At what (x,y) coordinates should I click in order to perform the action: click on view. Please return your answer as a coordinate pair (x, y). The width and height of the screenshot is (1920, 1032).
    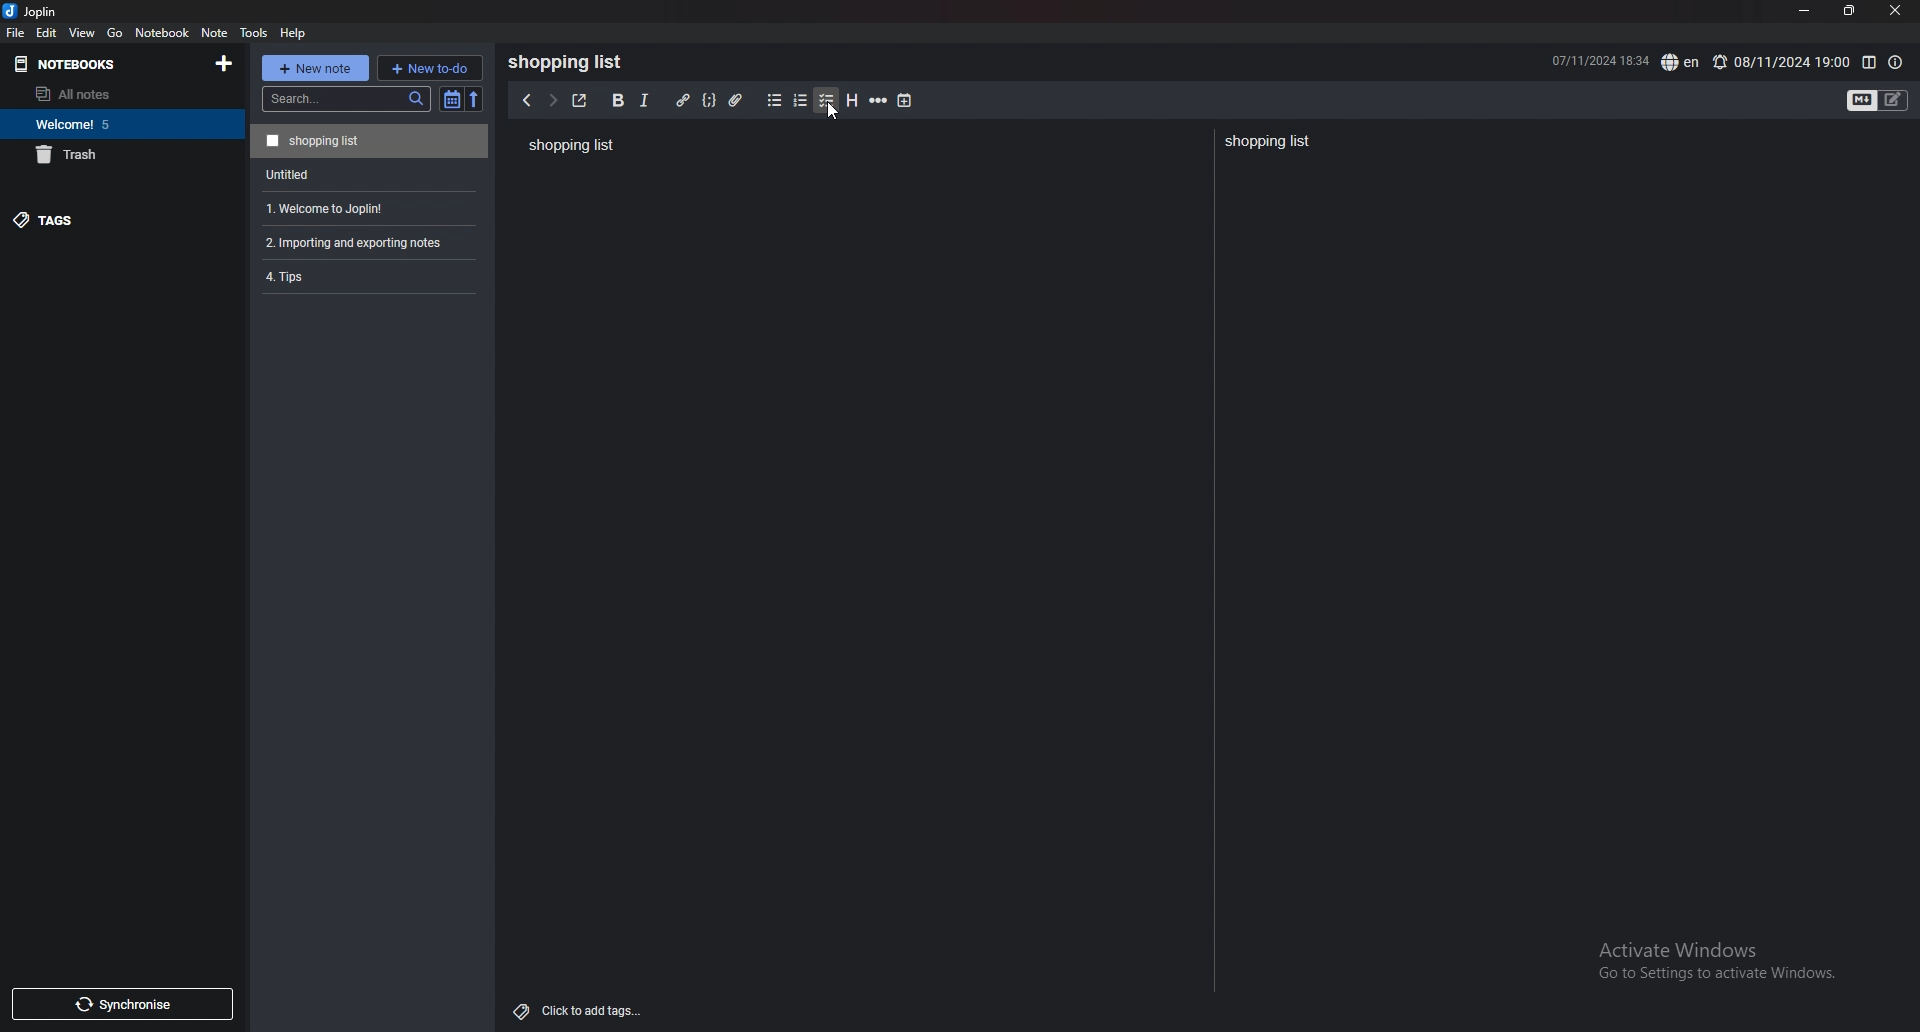
    Looking at the image, I should click on (84, 32).